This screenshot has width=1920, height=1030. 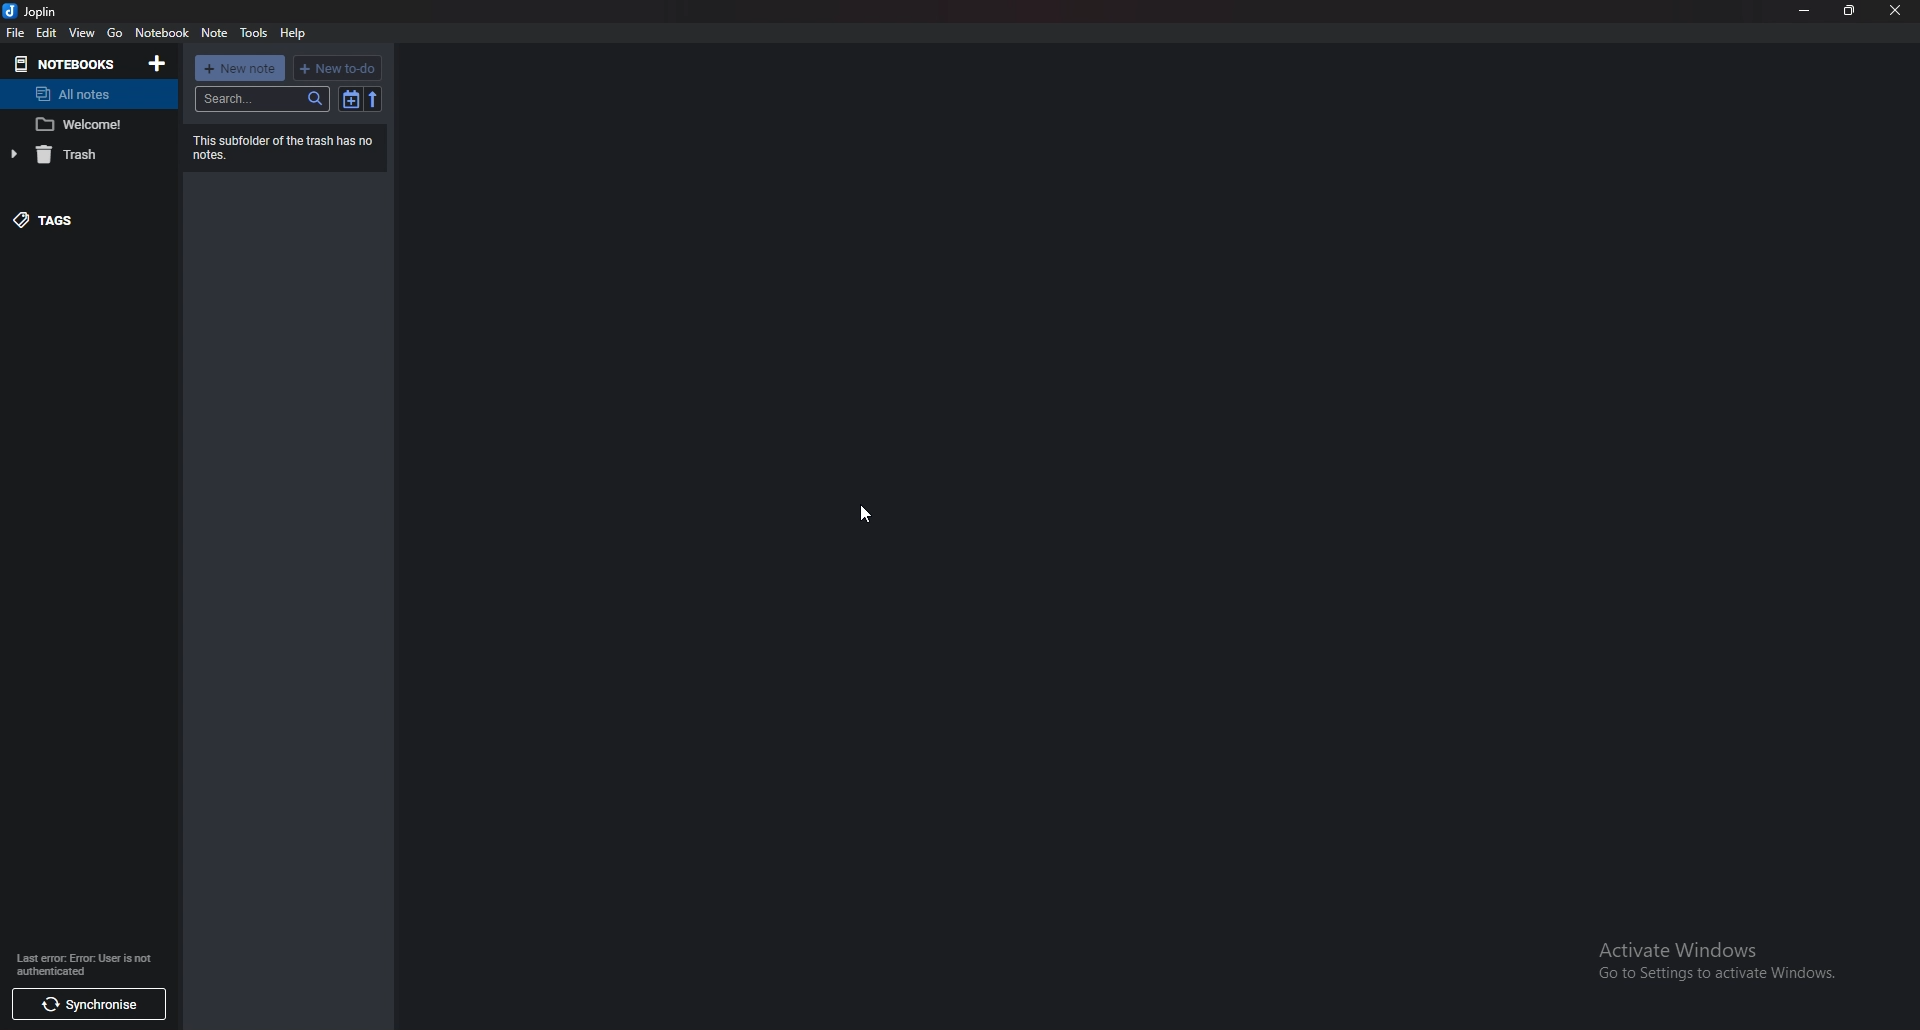 What do you see at coordinates (157, 63) in the screenshot?
I see `Add notebooks` at bounding box center [157, 63].